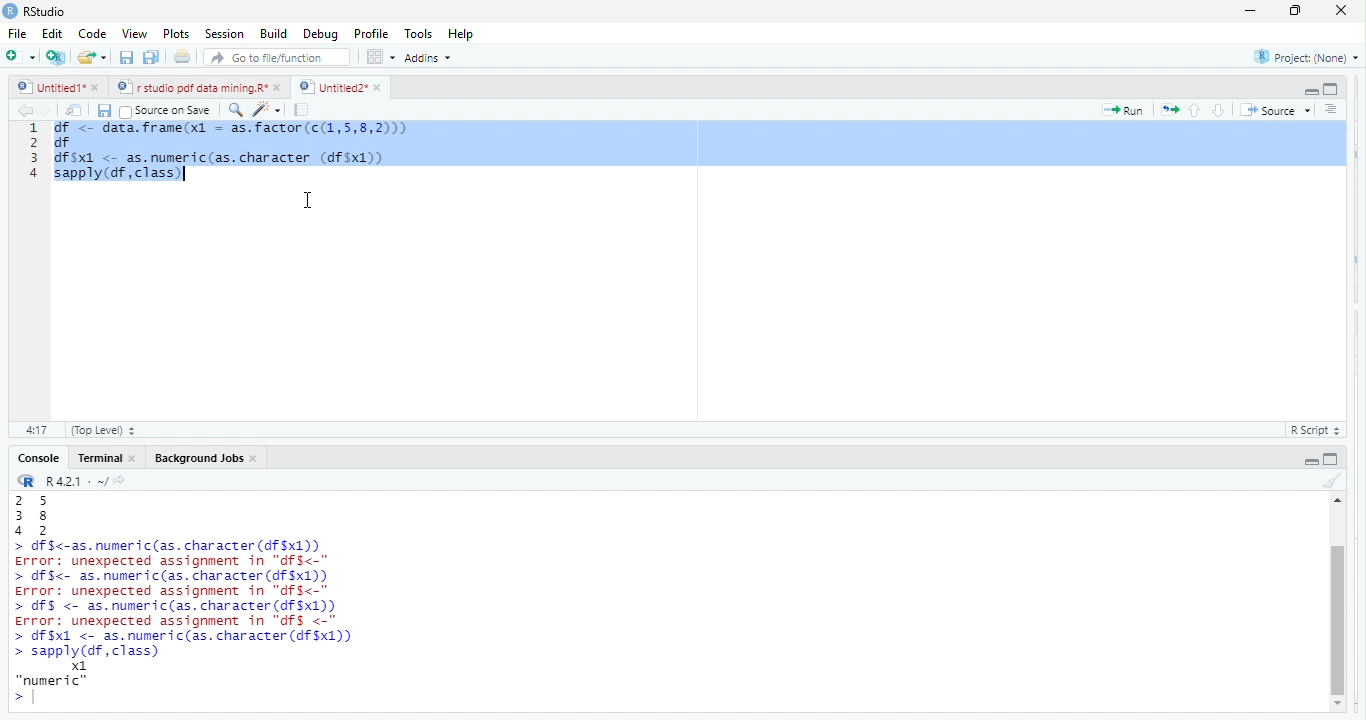  I want to click on help, so click(466, 32).